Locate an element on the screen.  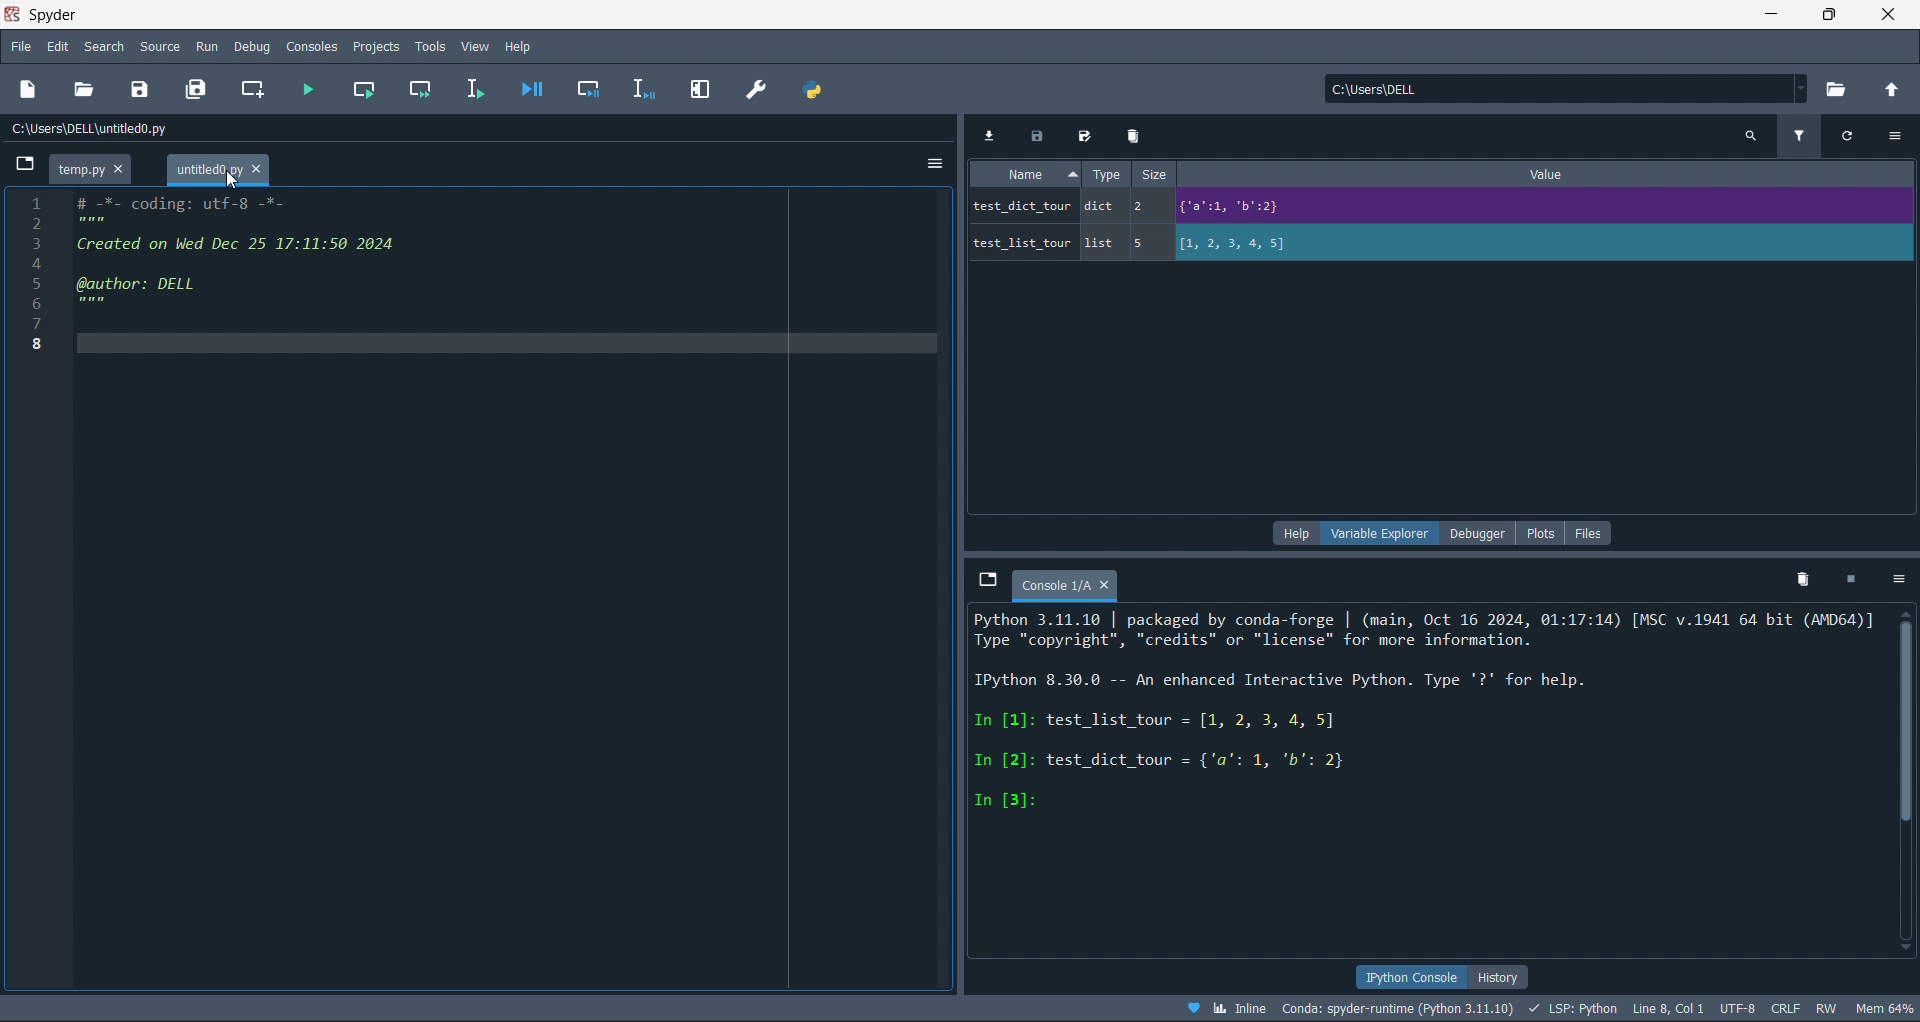
UTF-8 CRLF is located at coordinates (1763, 1010).